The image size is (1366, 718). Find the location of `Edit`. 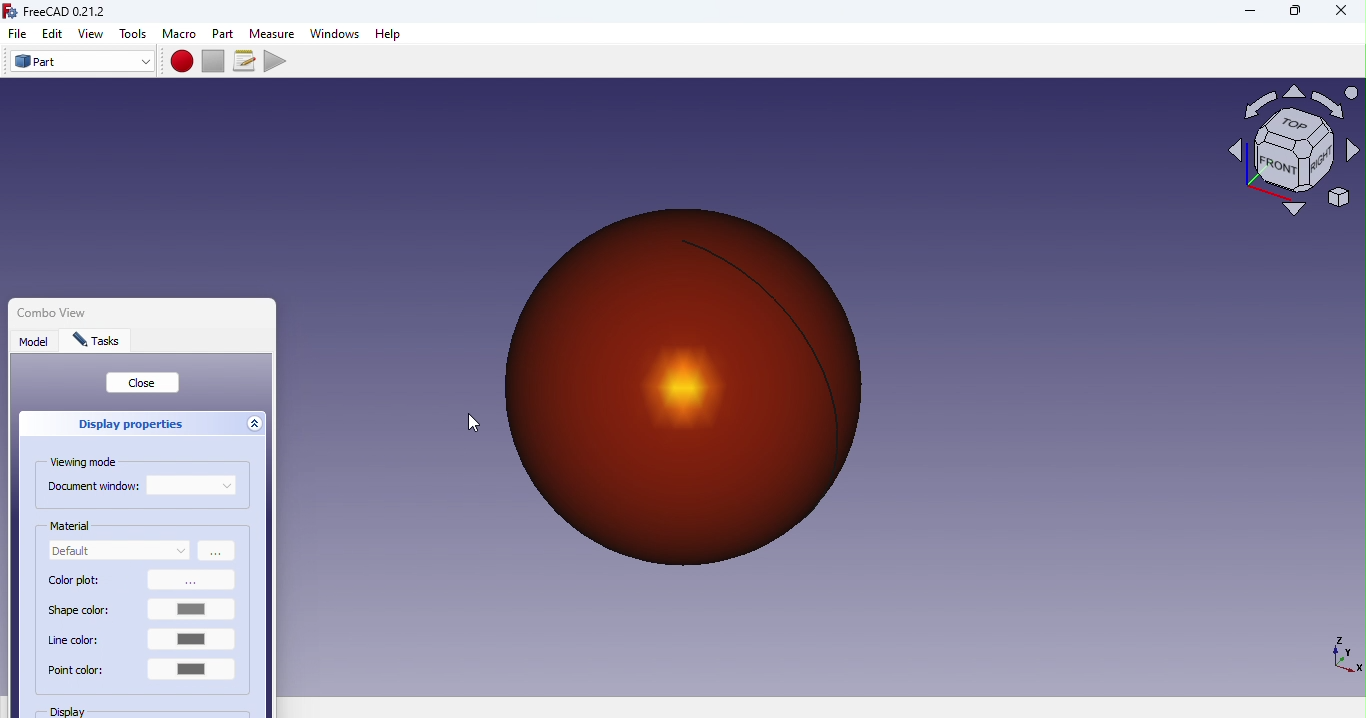

Edit is located at coordinates (53, 33).